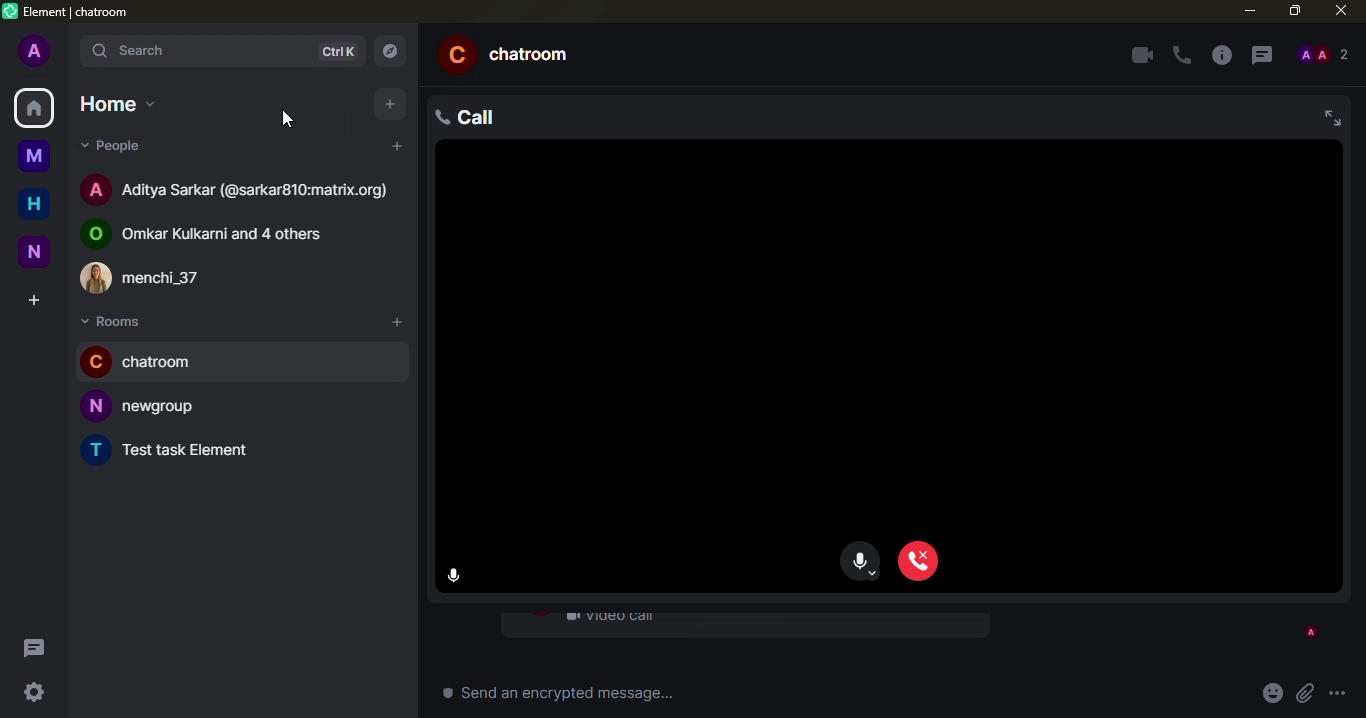  I want to click on chatroom, so click(151, 363).